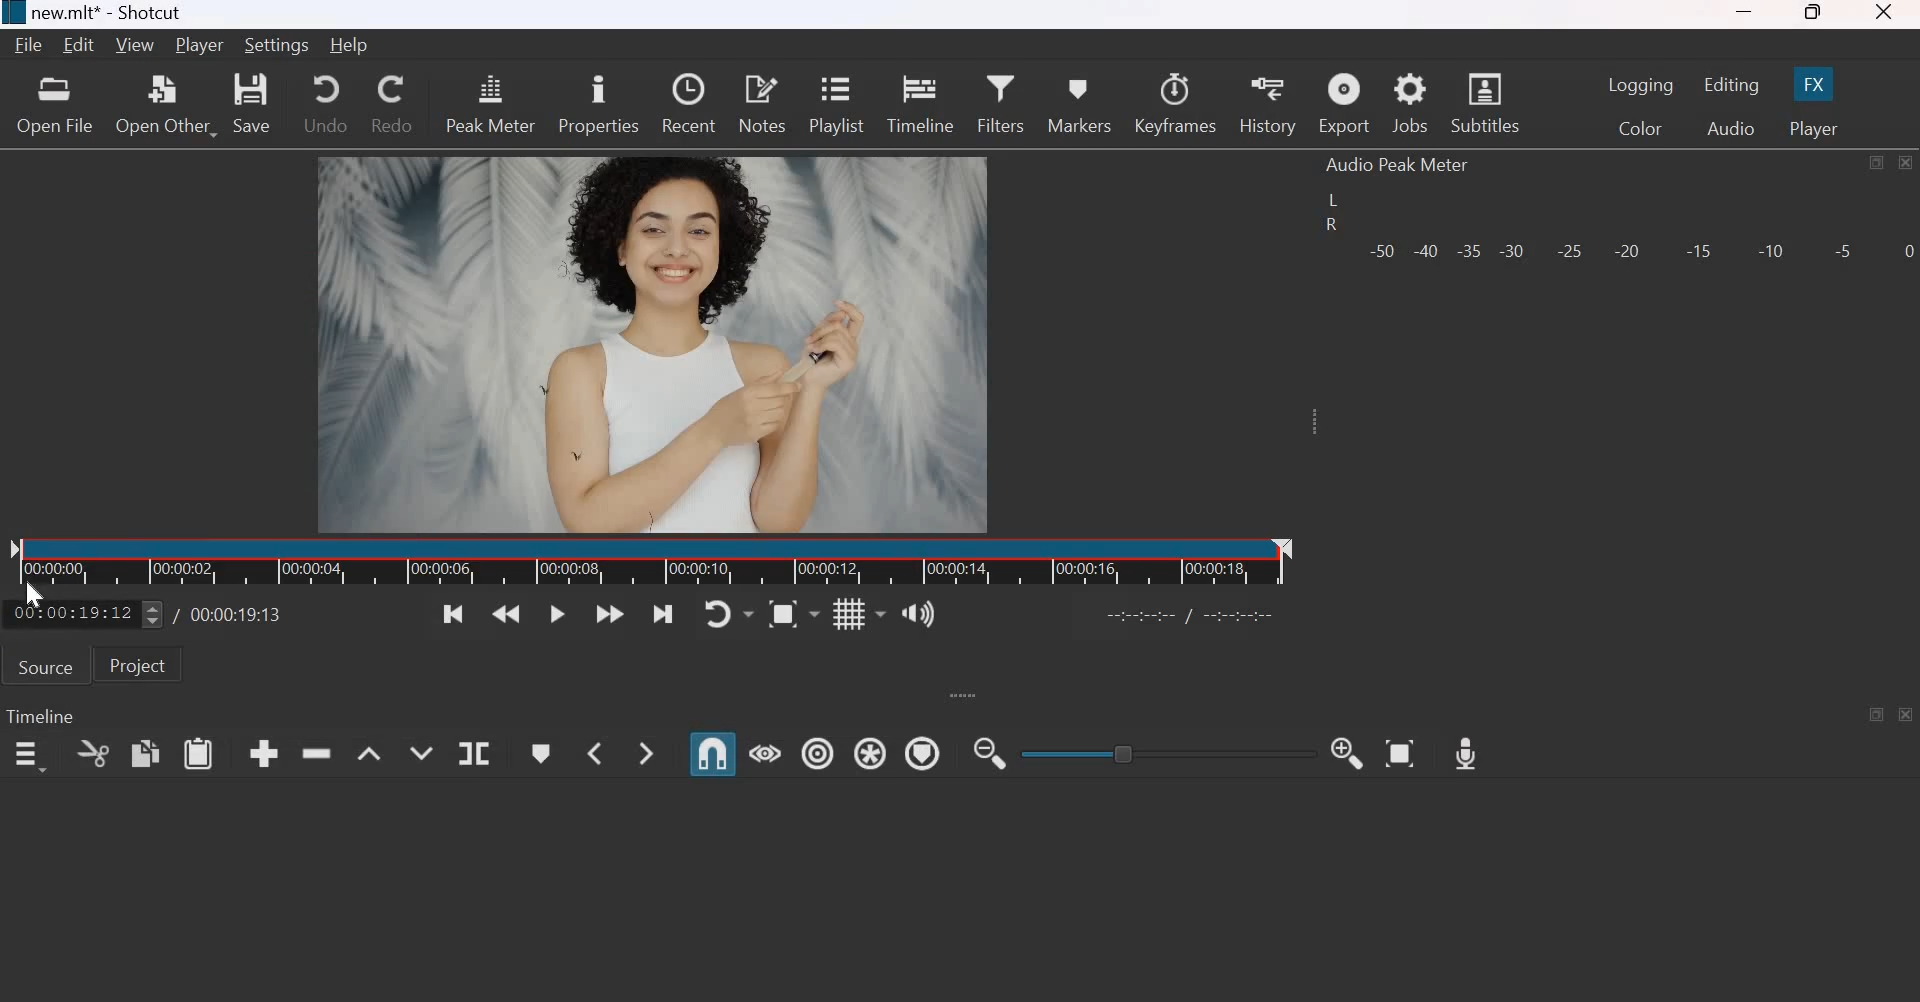  I want to click on markers, so click(1077, 105).